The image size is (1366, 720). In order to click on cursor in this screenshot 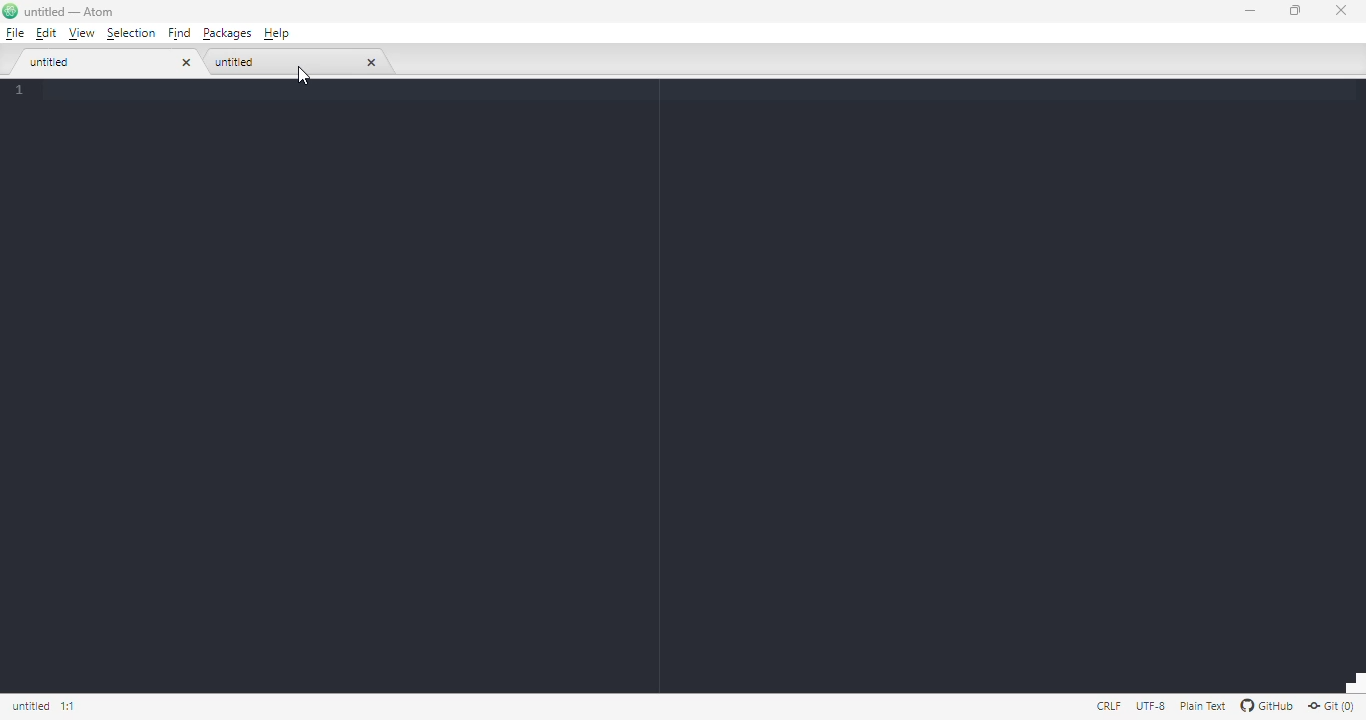, I will do `click(302, 75)`.